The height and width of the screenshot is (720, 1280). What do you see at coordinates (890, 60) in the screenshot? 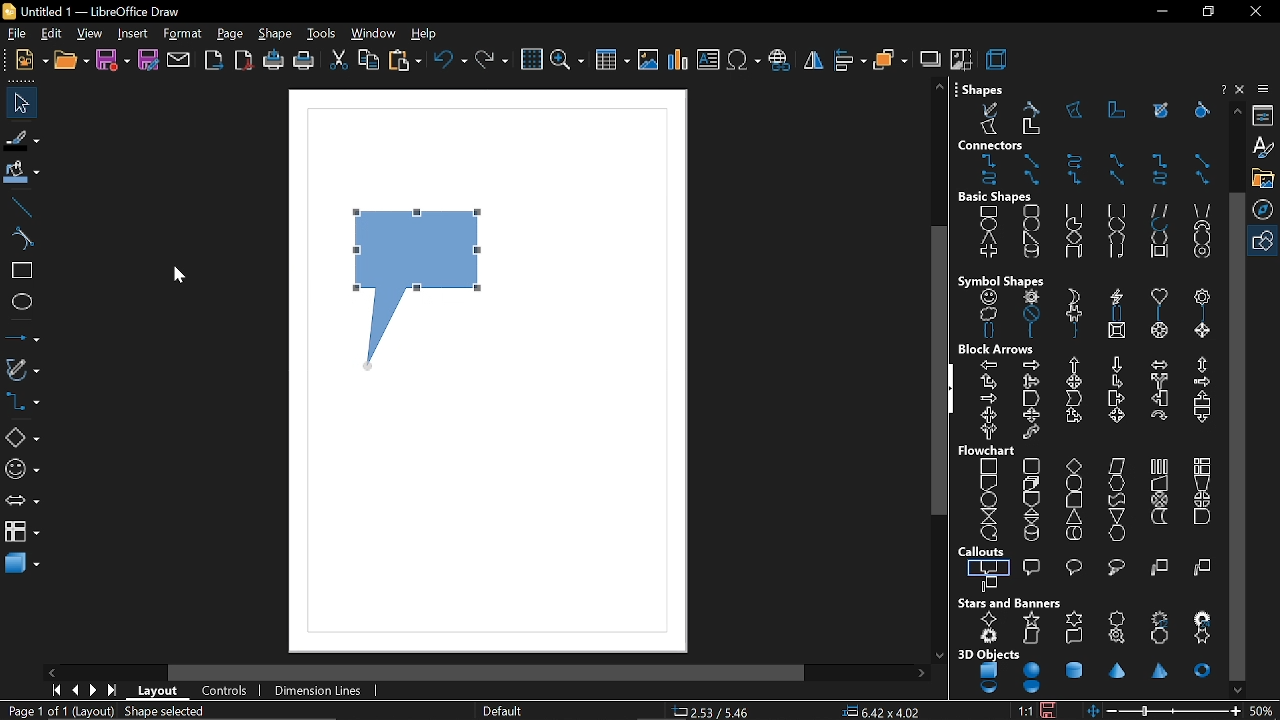
I see `arrange` at bounding box center [890, 60].